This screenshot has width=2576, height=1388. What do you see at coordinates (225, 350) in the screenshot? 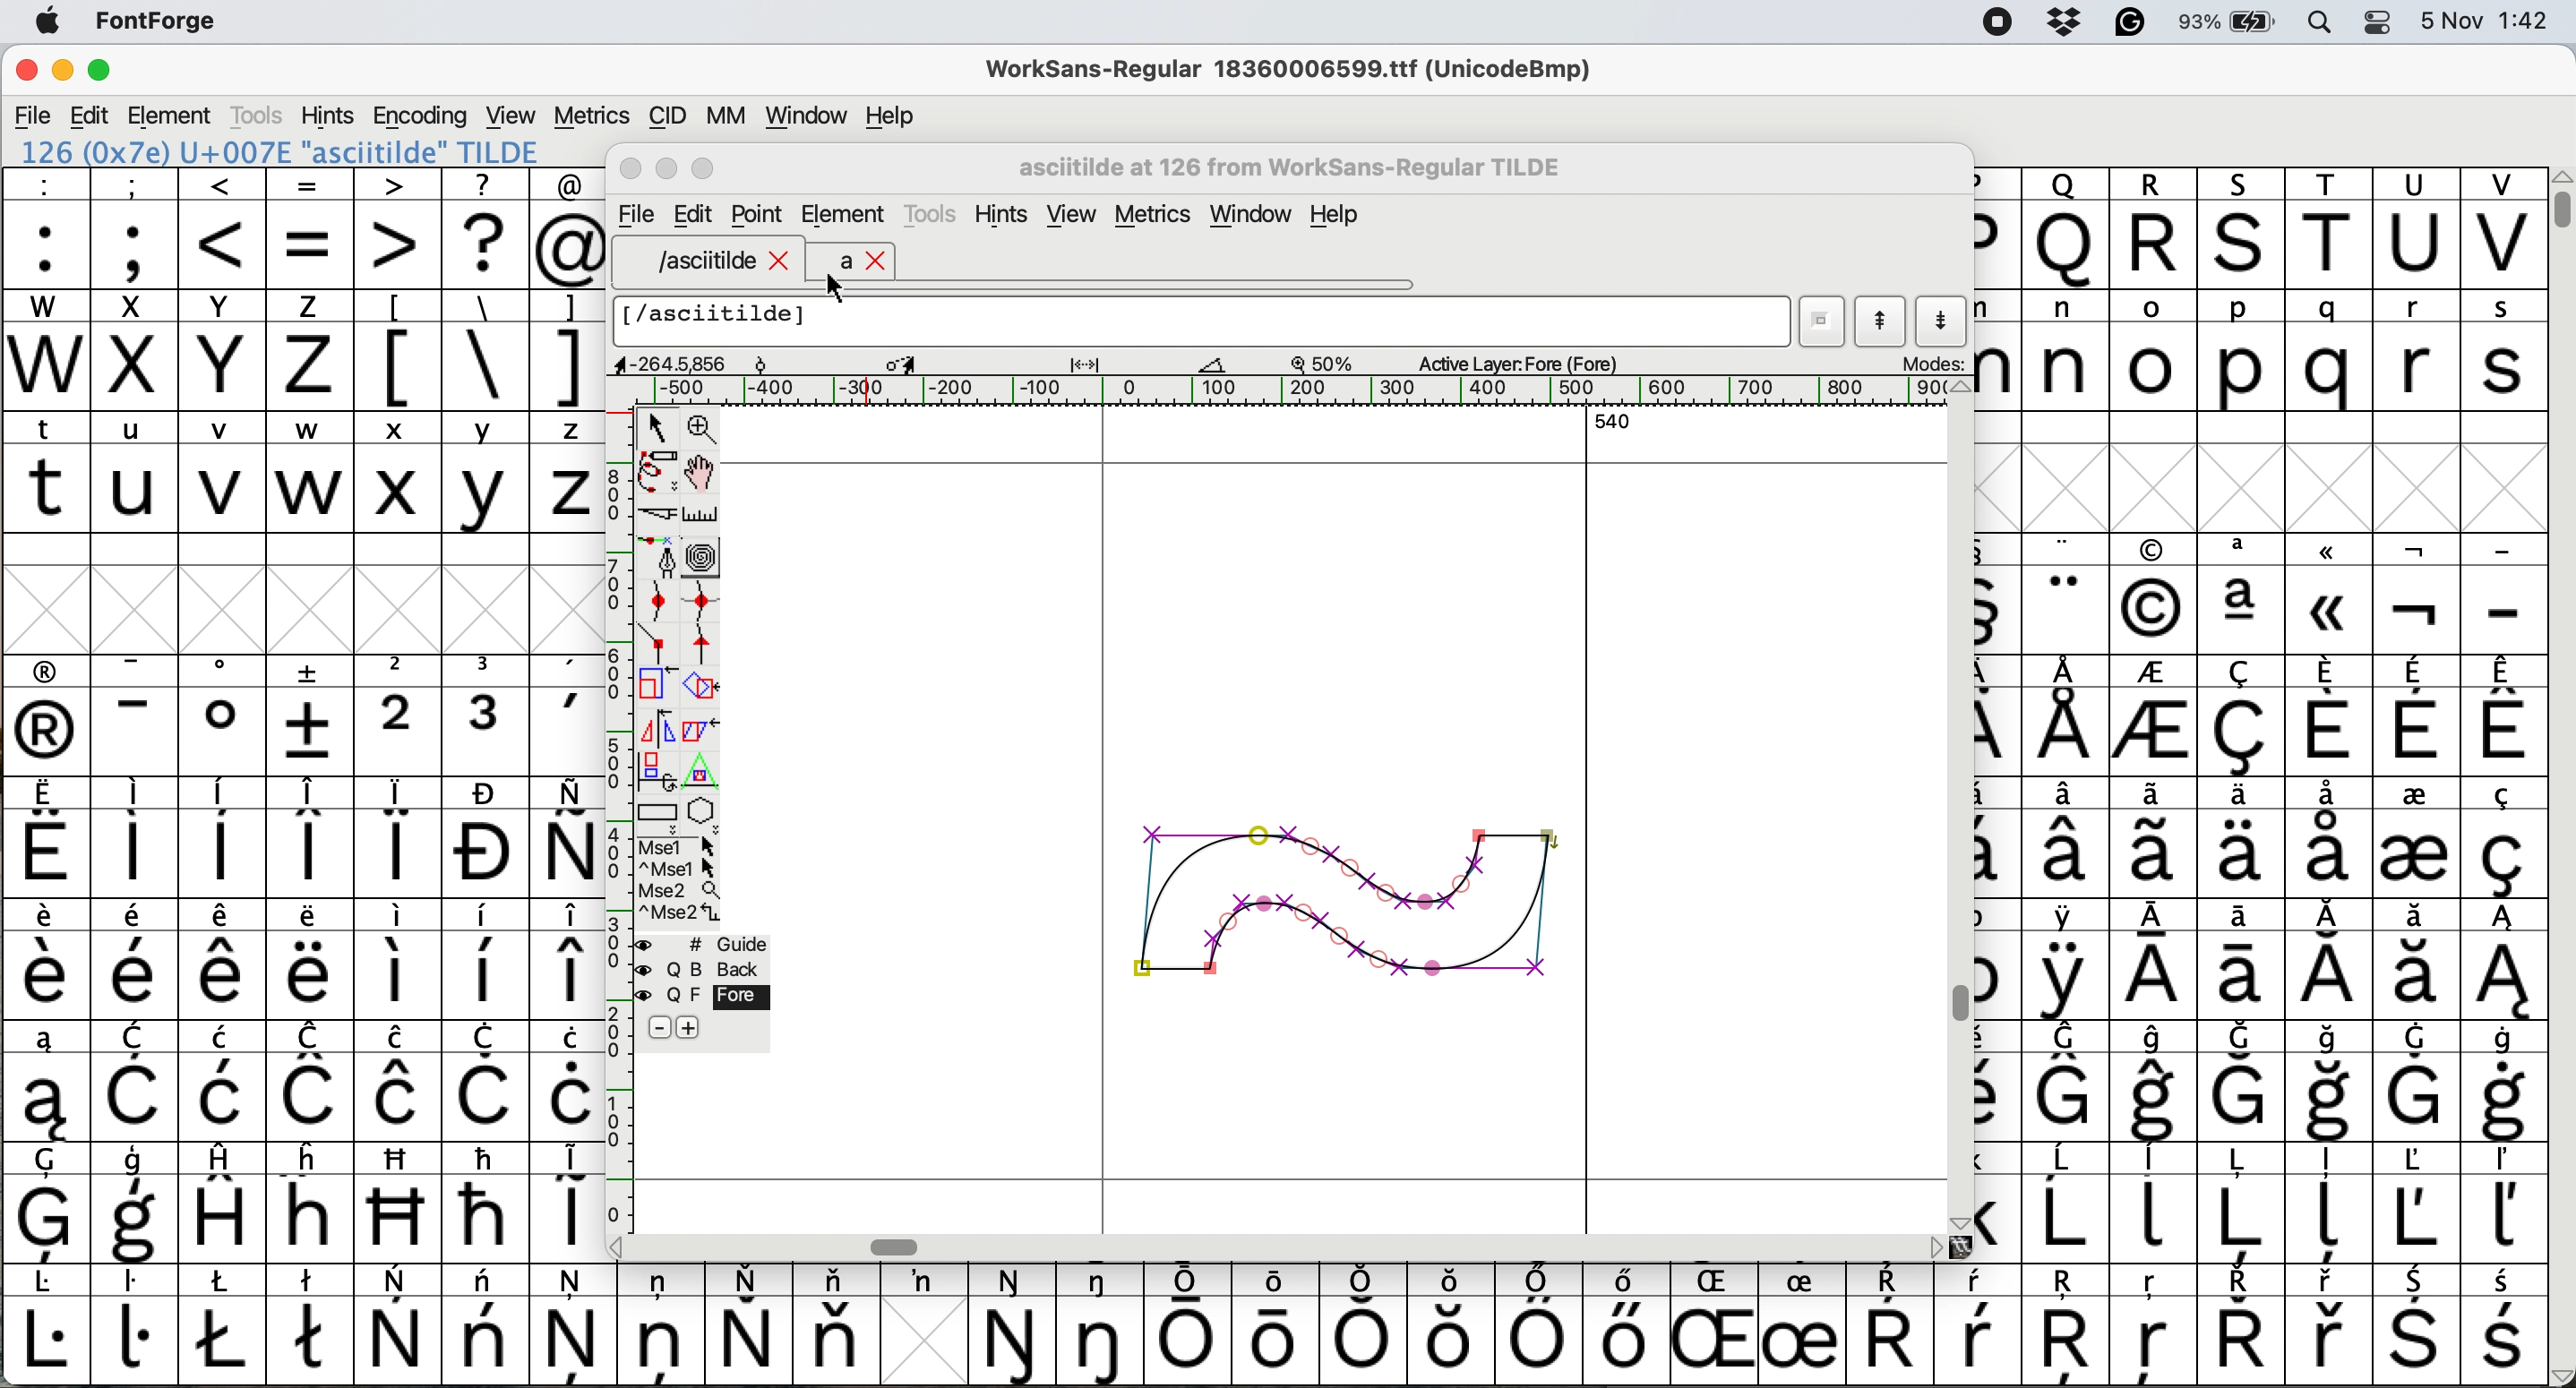
I see `Y` at bounding box center [225, 350].